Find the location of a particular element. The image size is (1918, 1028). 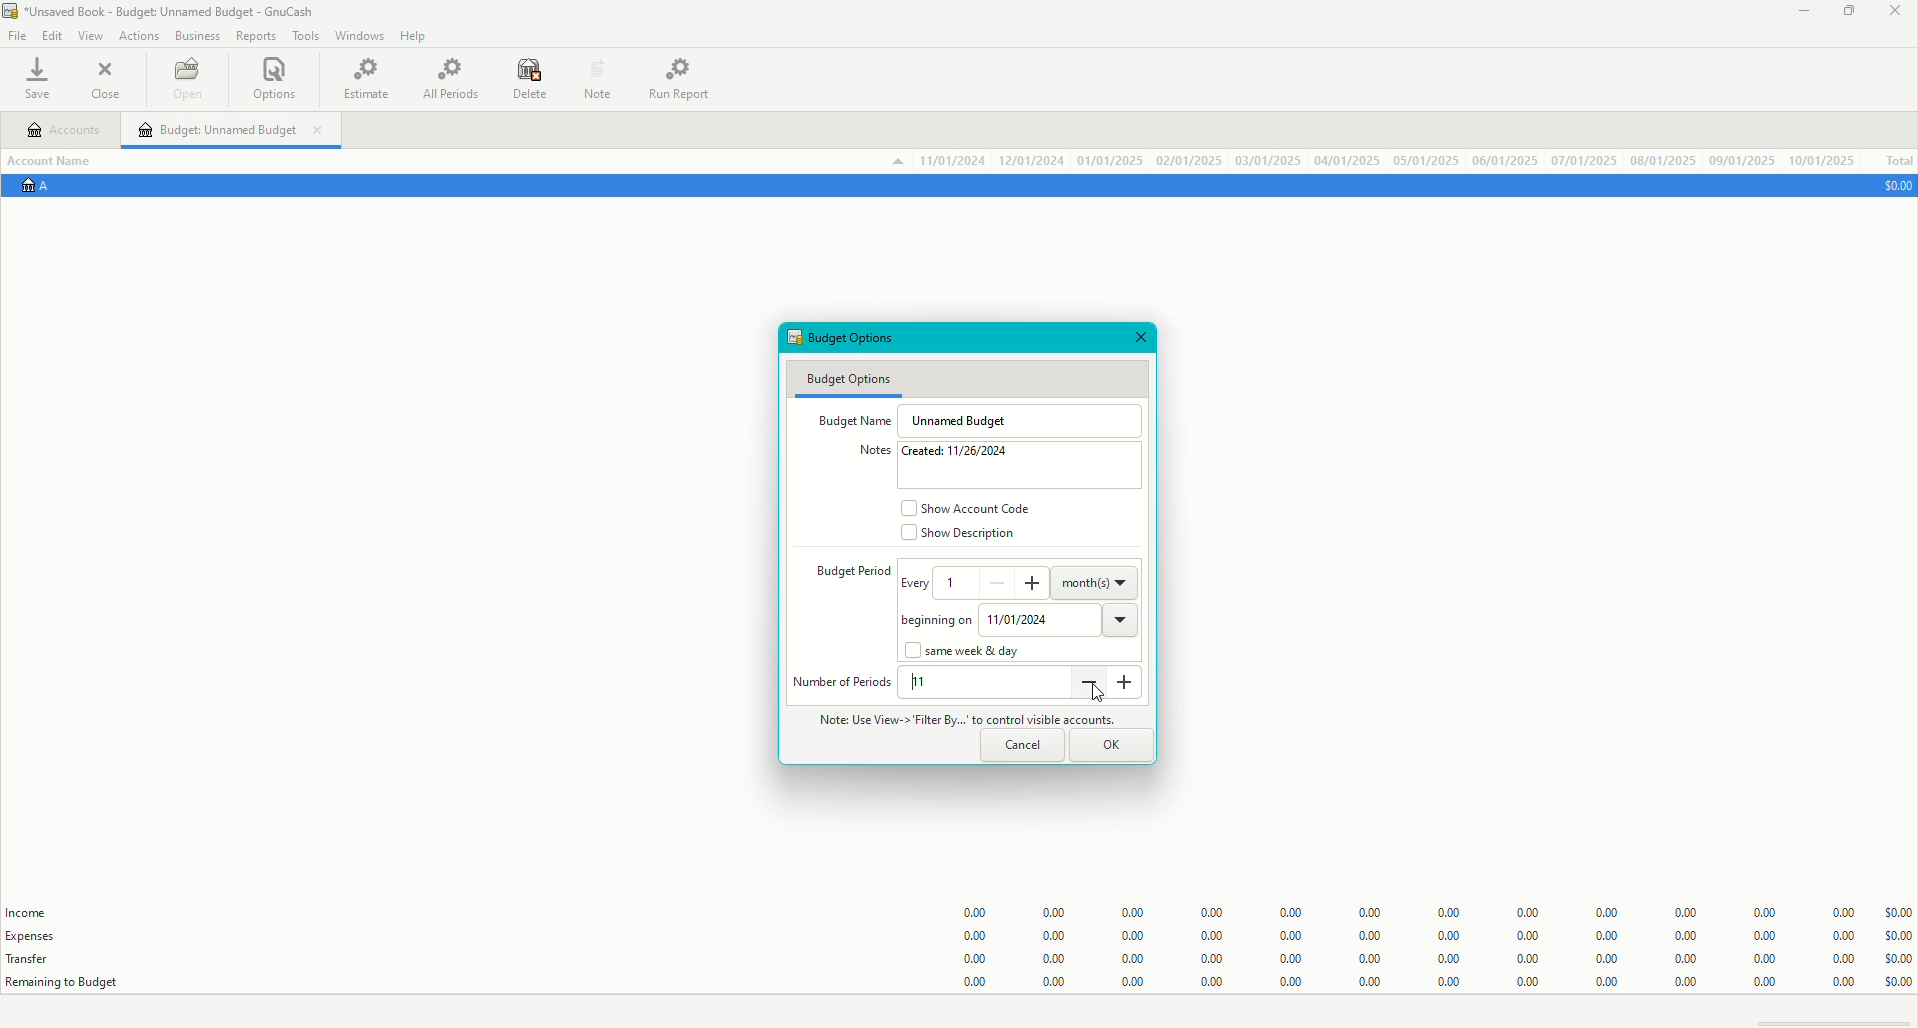

Help is located at coordinates (417, 36).